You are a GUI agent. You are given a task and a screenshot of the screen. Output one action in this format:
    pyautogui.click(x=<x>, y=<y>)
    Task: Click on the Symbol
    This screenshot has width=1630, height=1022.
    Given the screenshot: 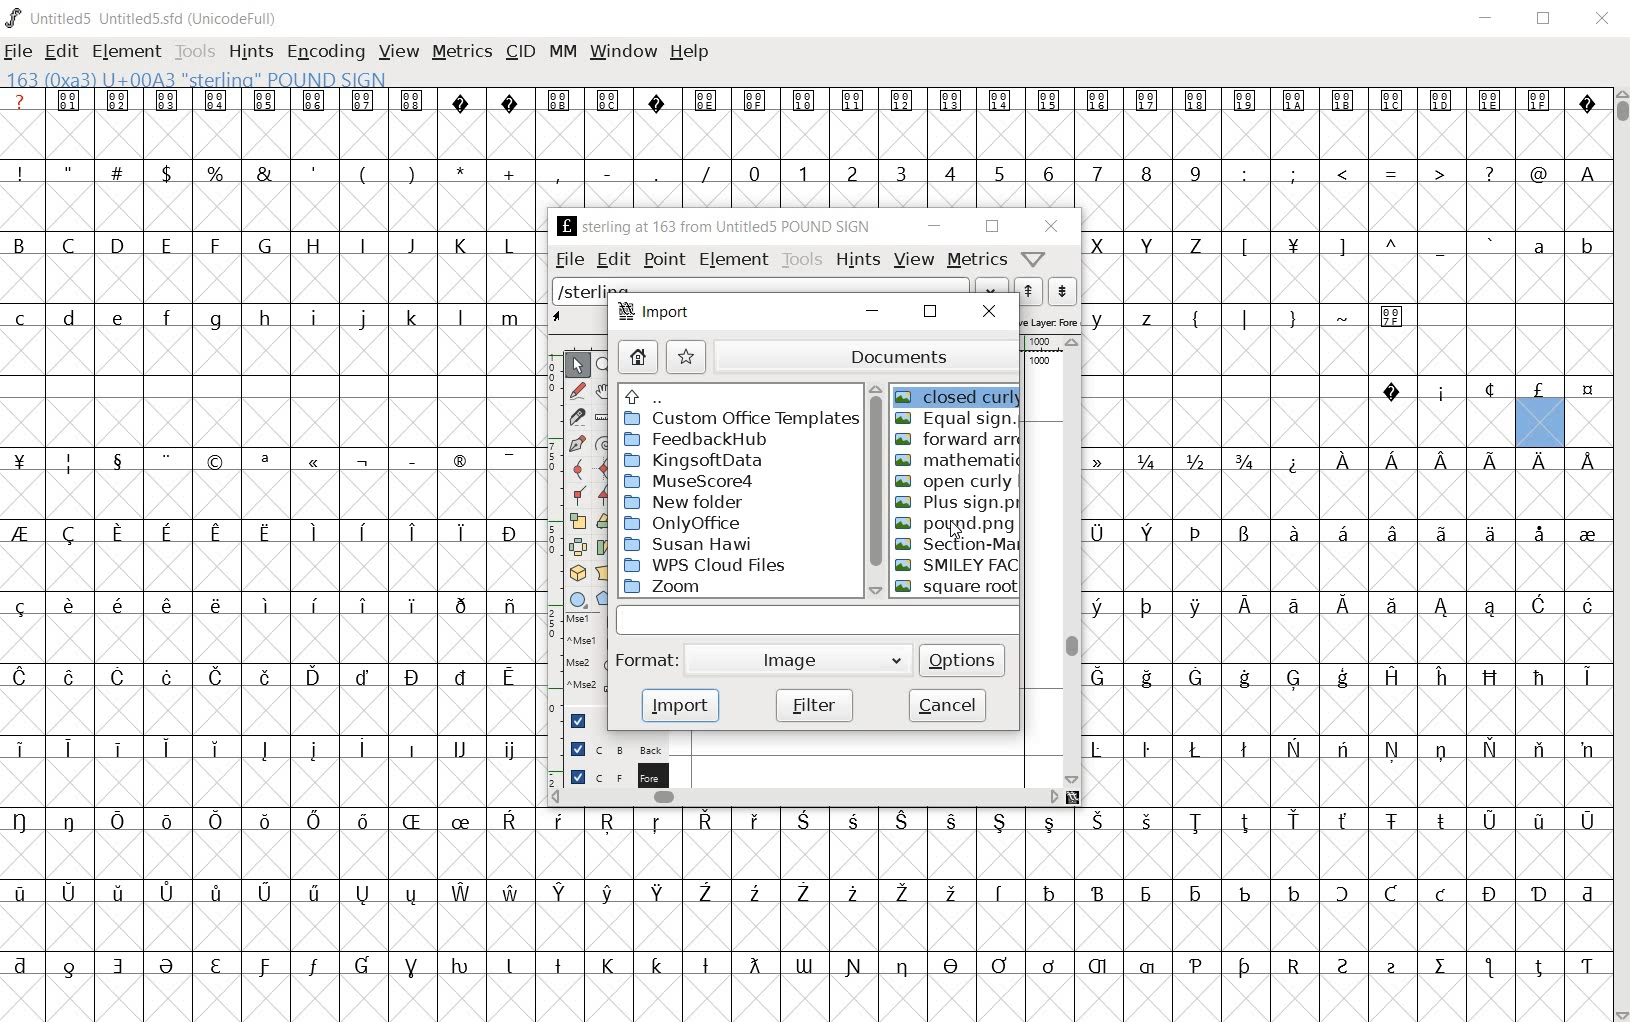 What is the action you would take?
    pyautogui.click(x=1539, y=750)
    